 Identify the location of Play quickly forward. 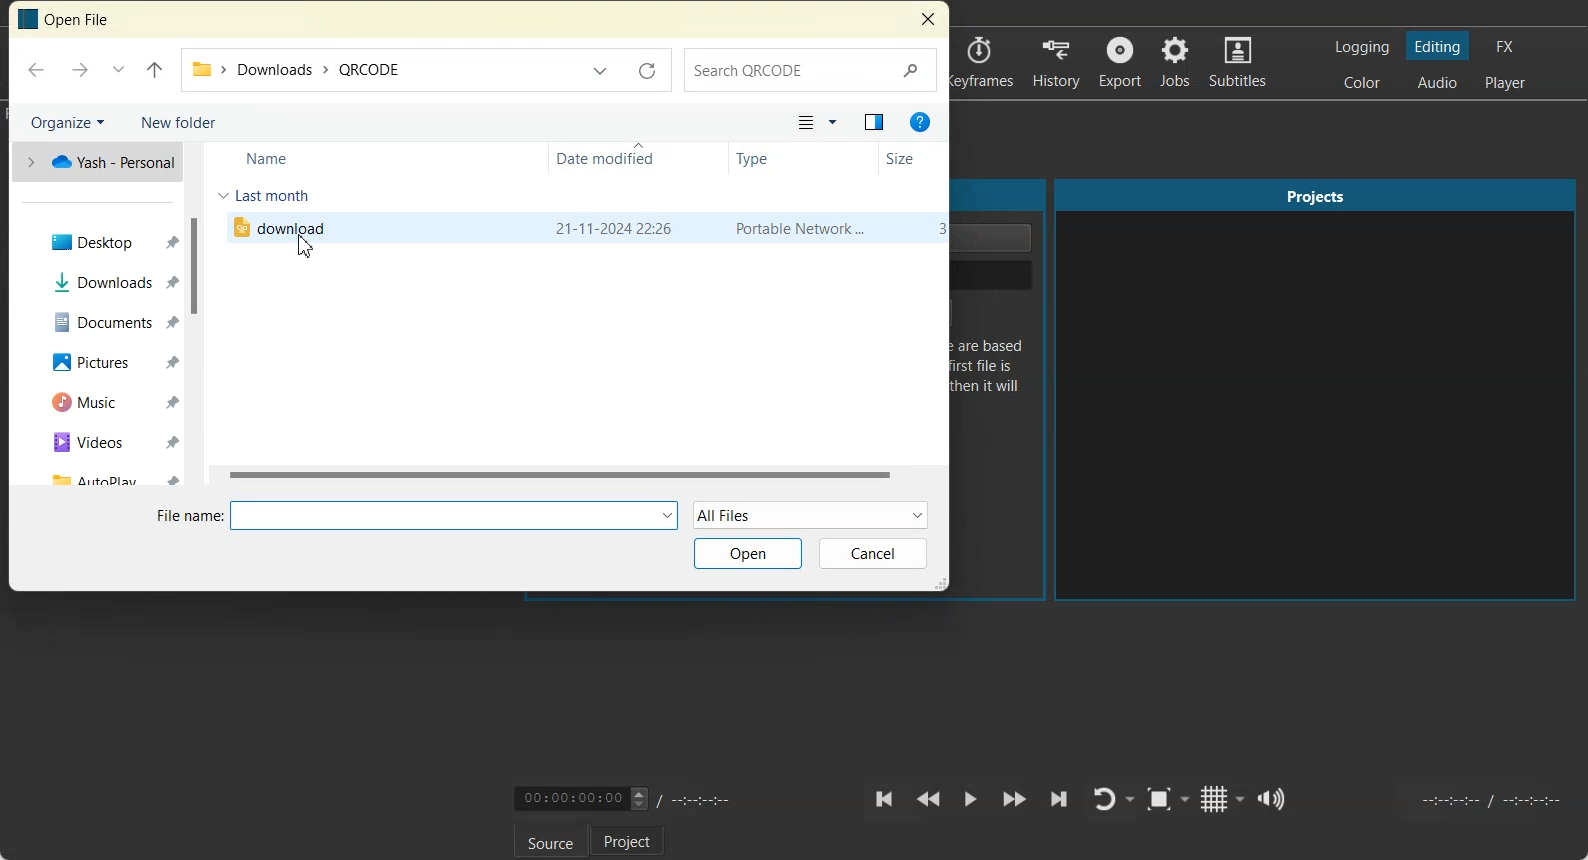
(1015, 800).